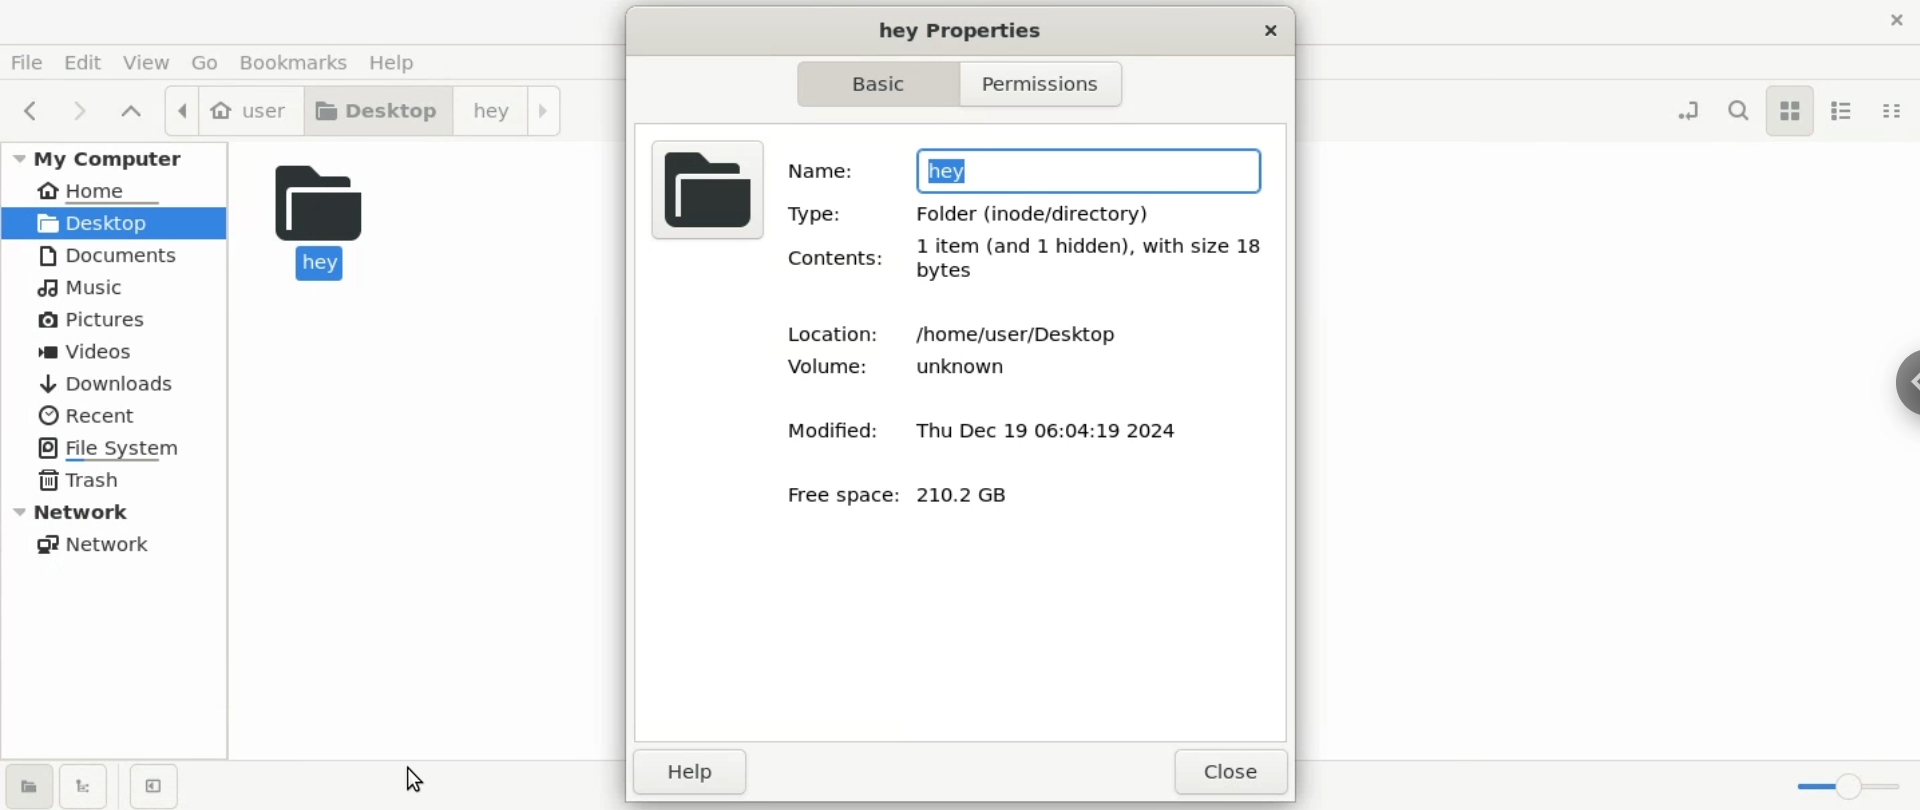  I want to click on hey, so click(318, 219).